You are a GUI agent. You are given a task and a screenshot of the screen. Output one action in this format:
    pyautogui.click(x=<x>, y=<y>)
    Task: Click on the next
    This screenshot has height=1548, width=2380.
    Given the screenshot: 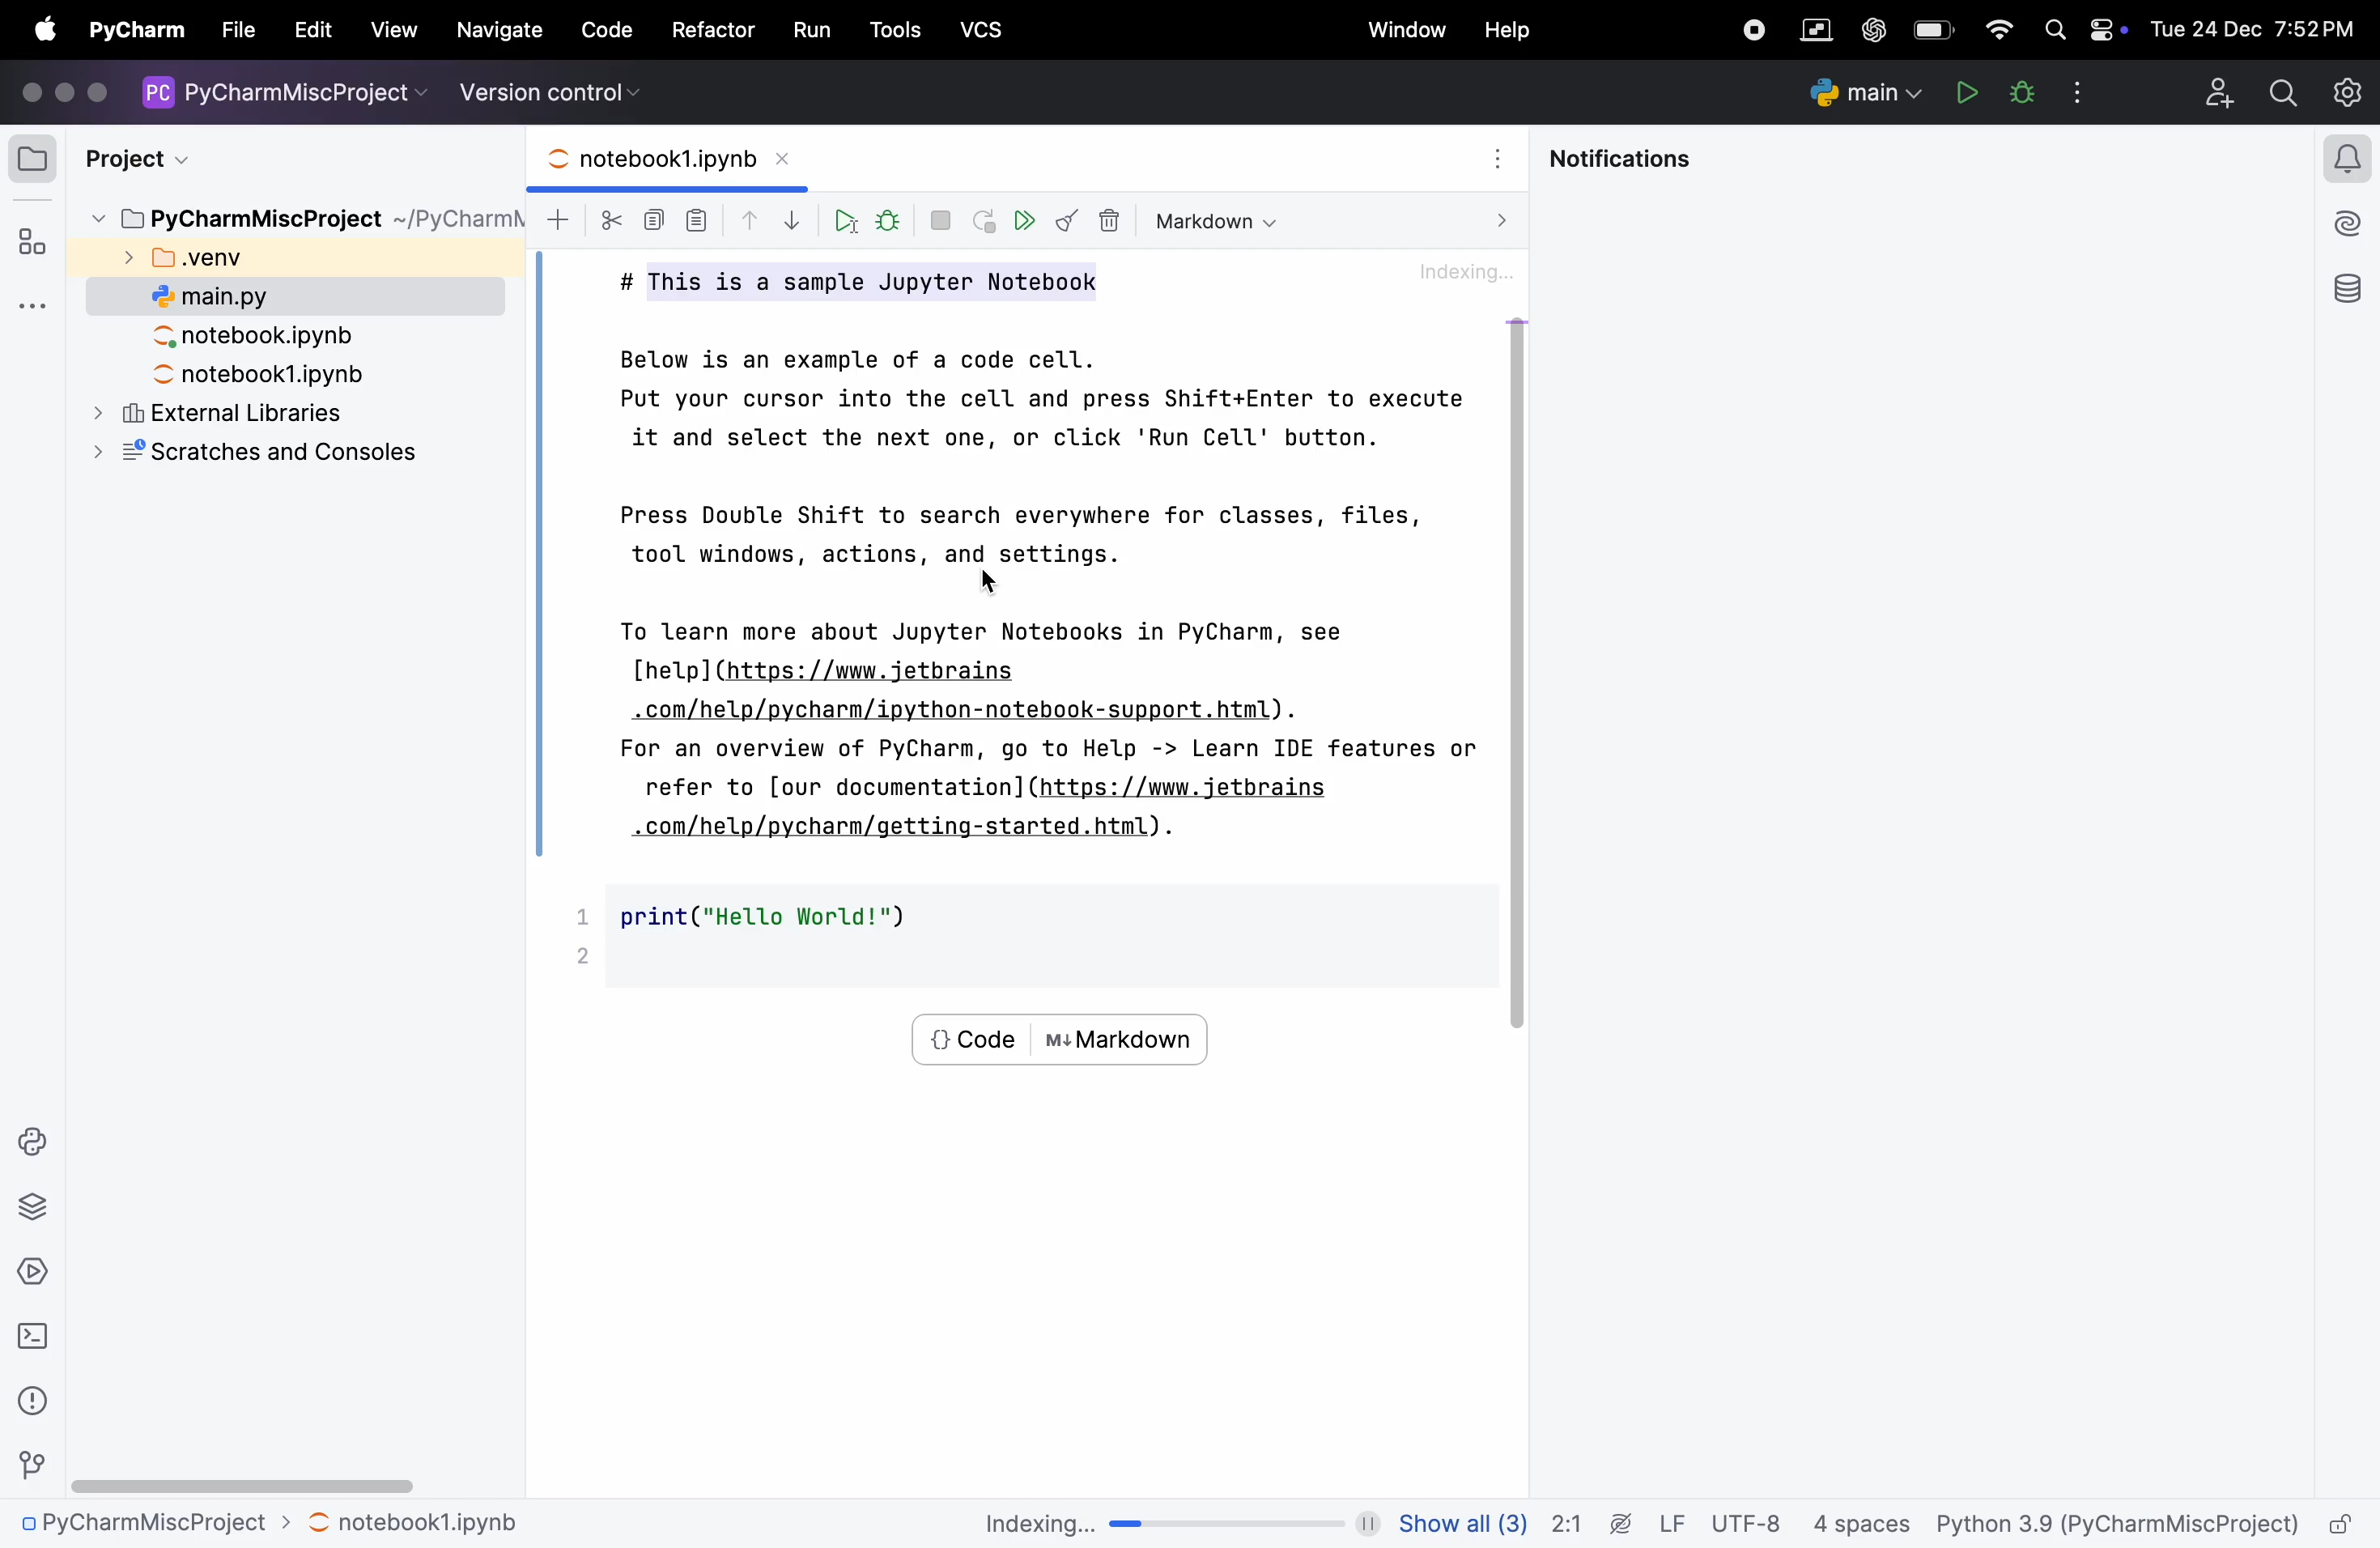 What is the action you would take?
    pyautogui.click(x=1510, y=218)
    